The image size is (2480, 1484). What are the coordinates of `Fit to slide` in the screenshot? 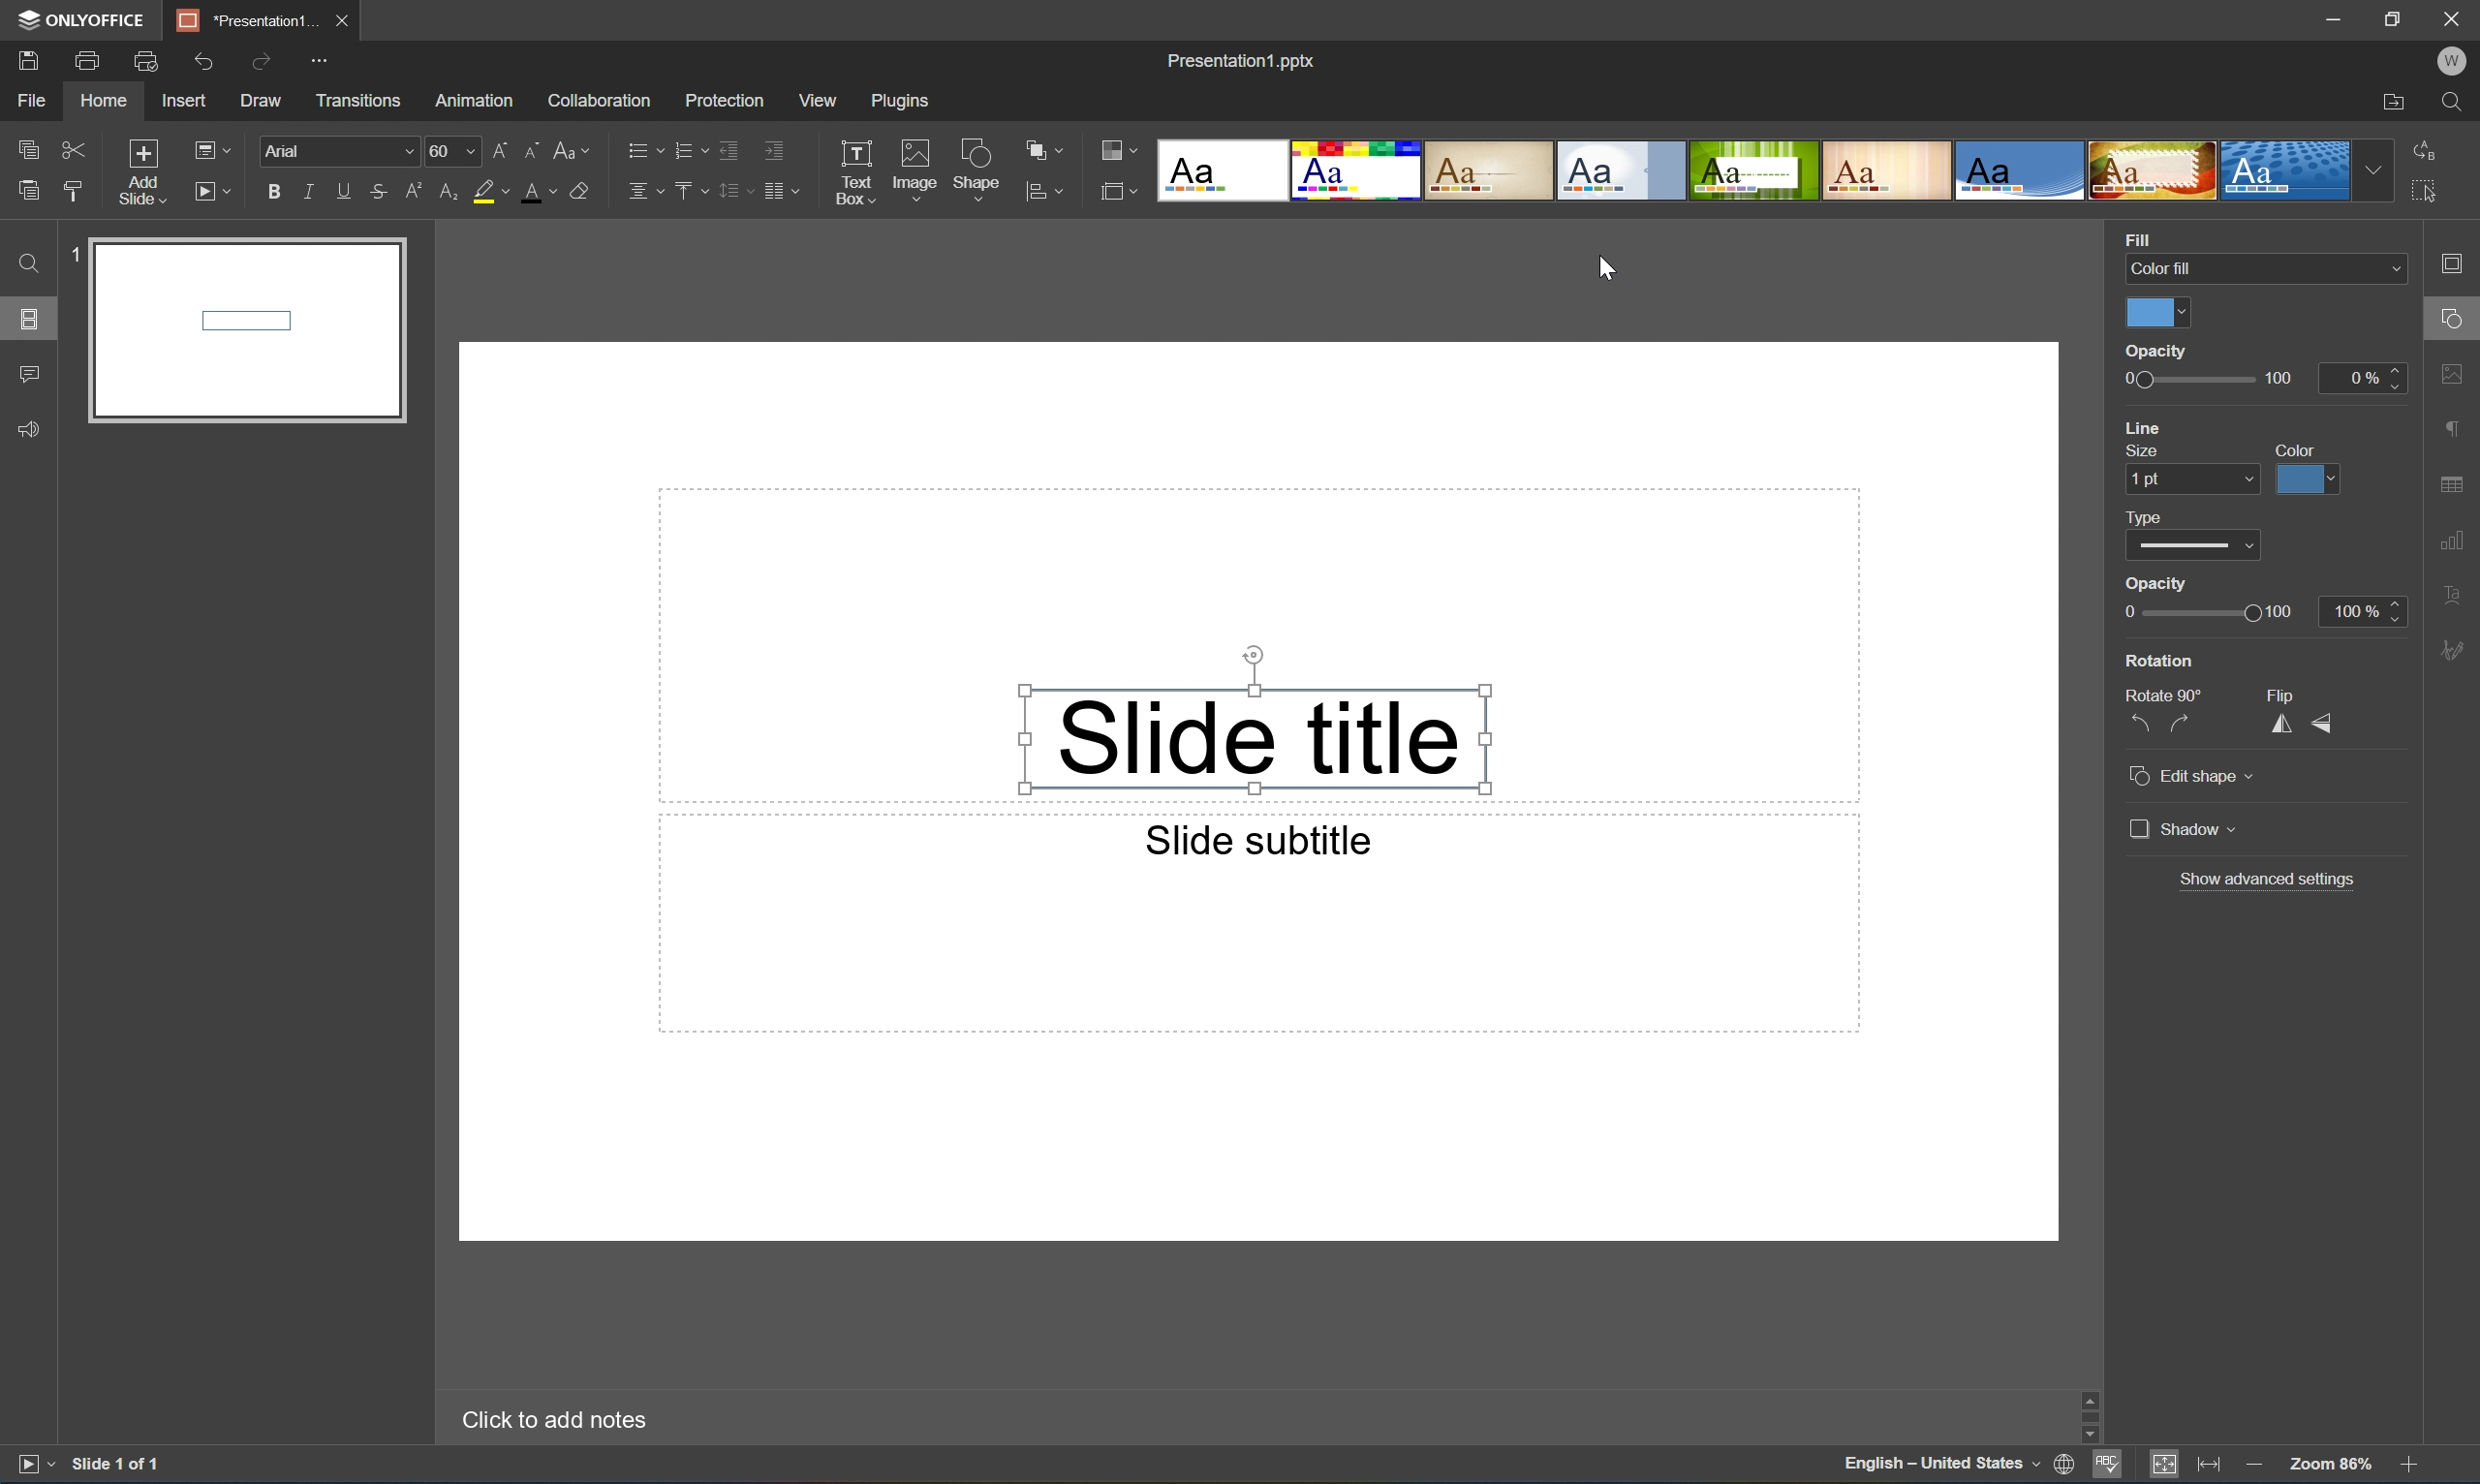 It's located at (2169, 1469).